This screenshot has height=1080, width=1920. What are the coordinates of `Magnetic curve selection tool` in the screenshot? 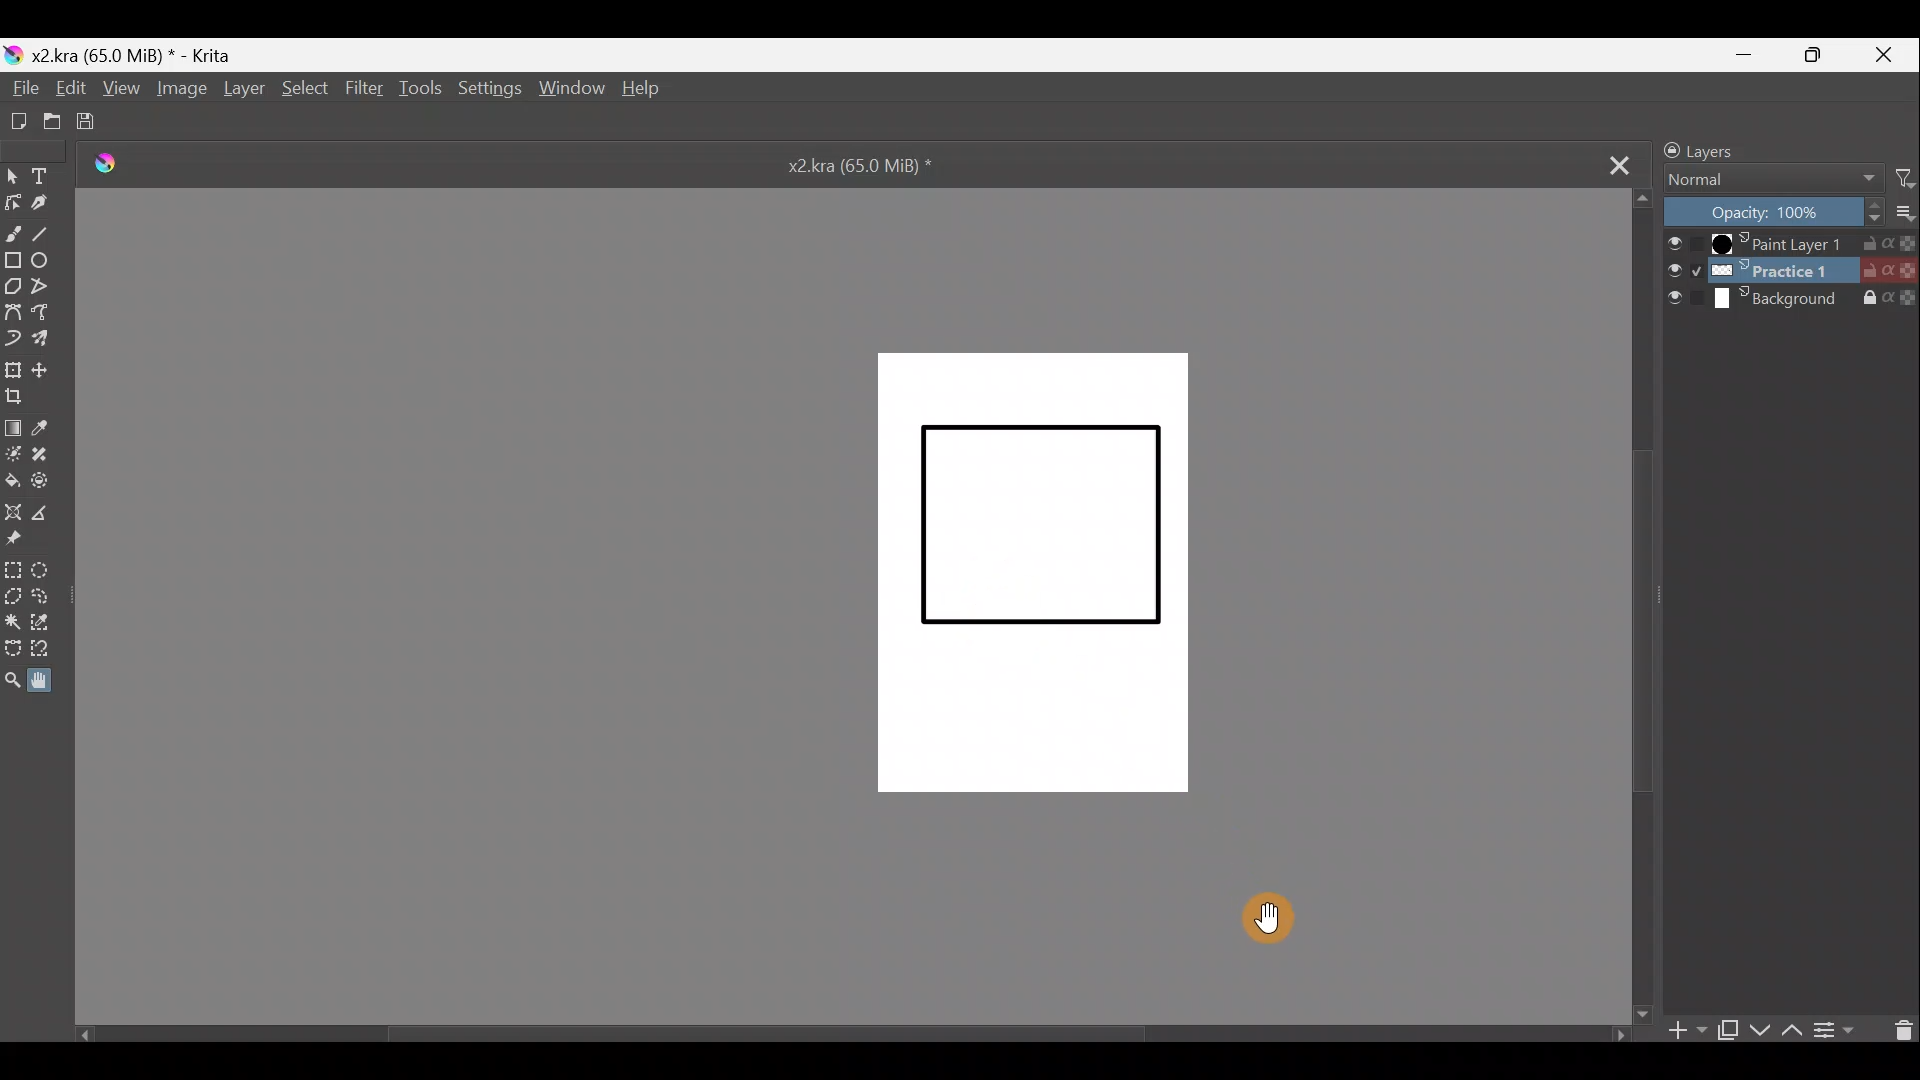 It's located at (57, 650).